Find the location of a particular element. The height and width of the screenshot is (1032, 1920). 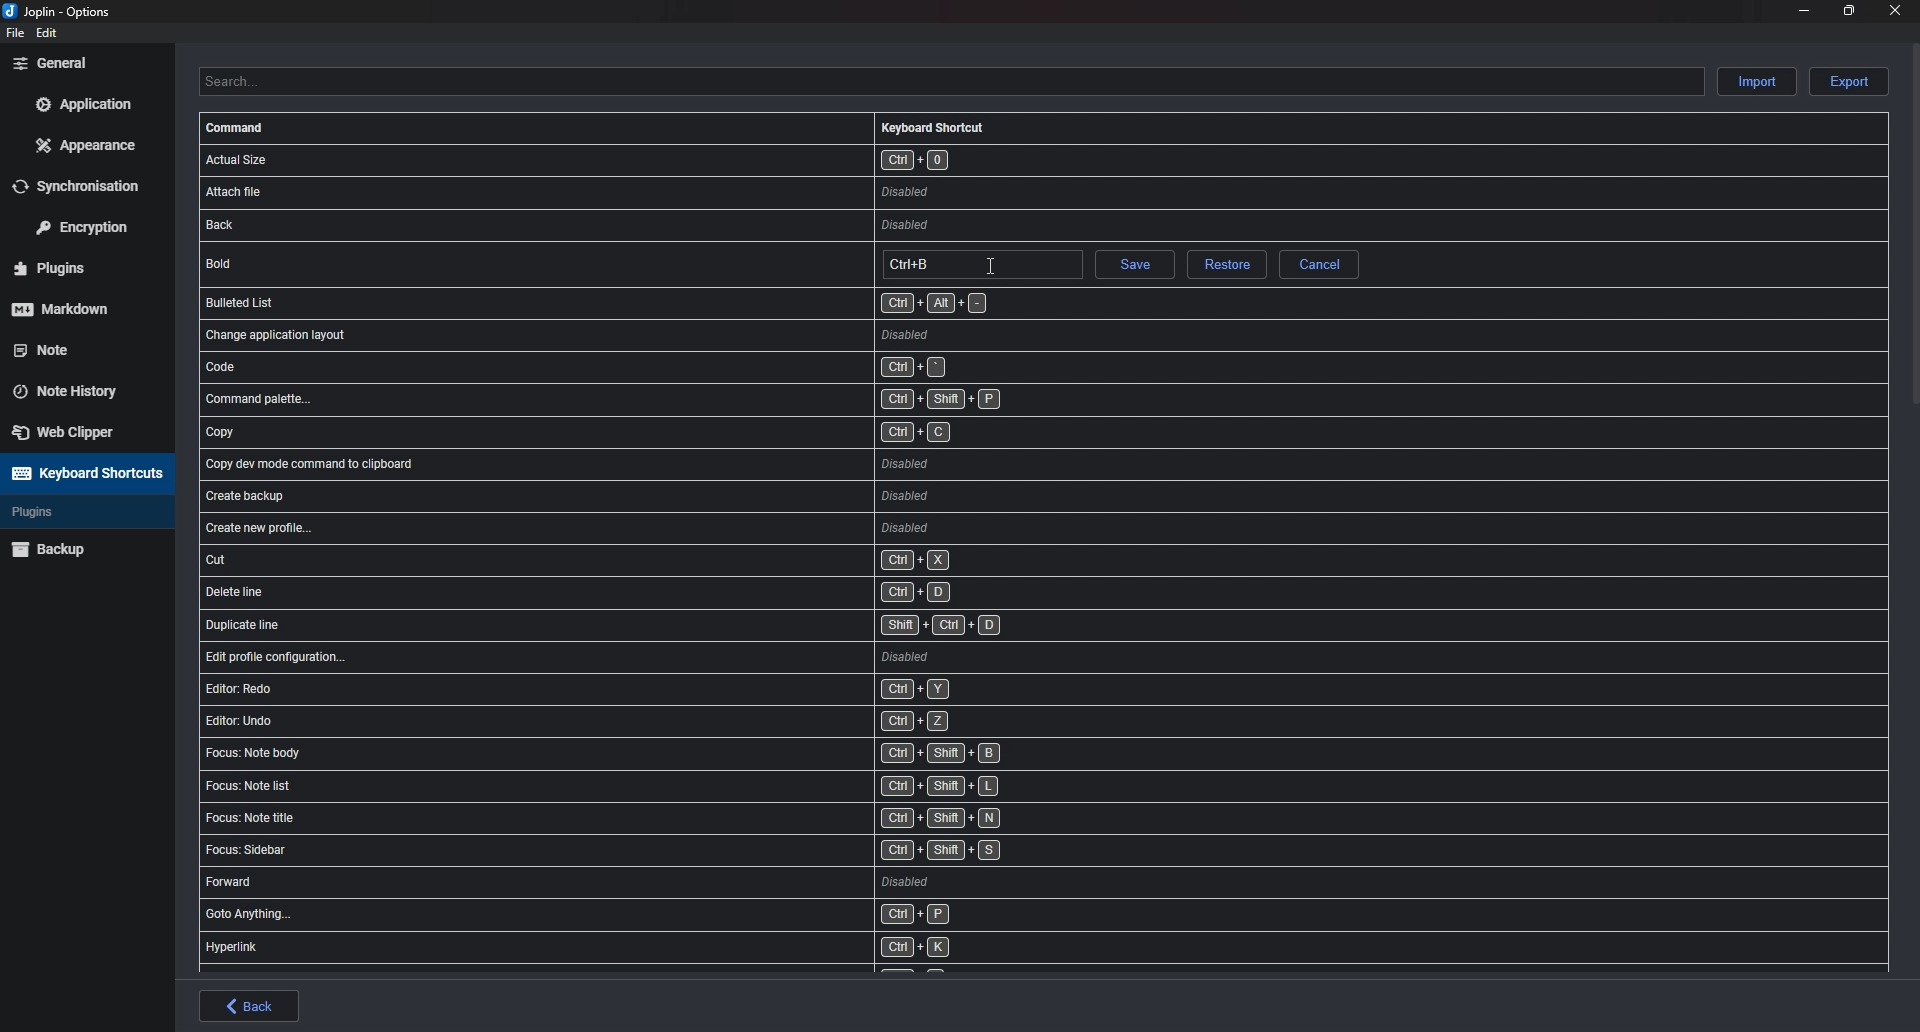

Plugins is located at coordinates (77, 269).